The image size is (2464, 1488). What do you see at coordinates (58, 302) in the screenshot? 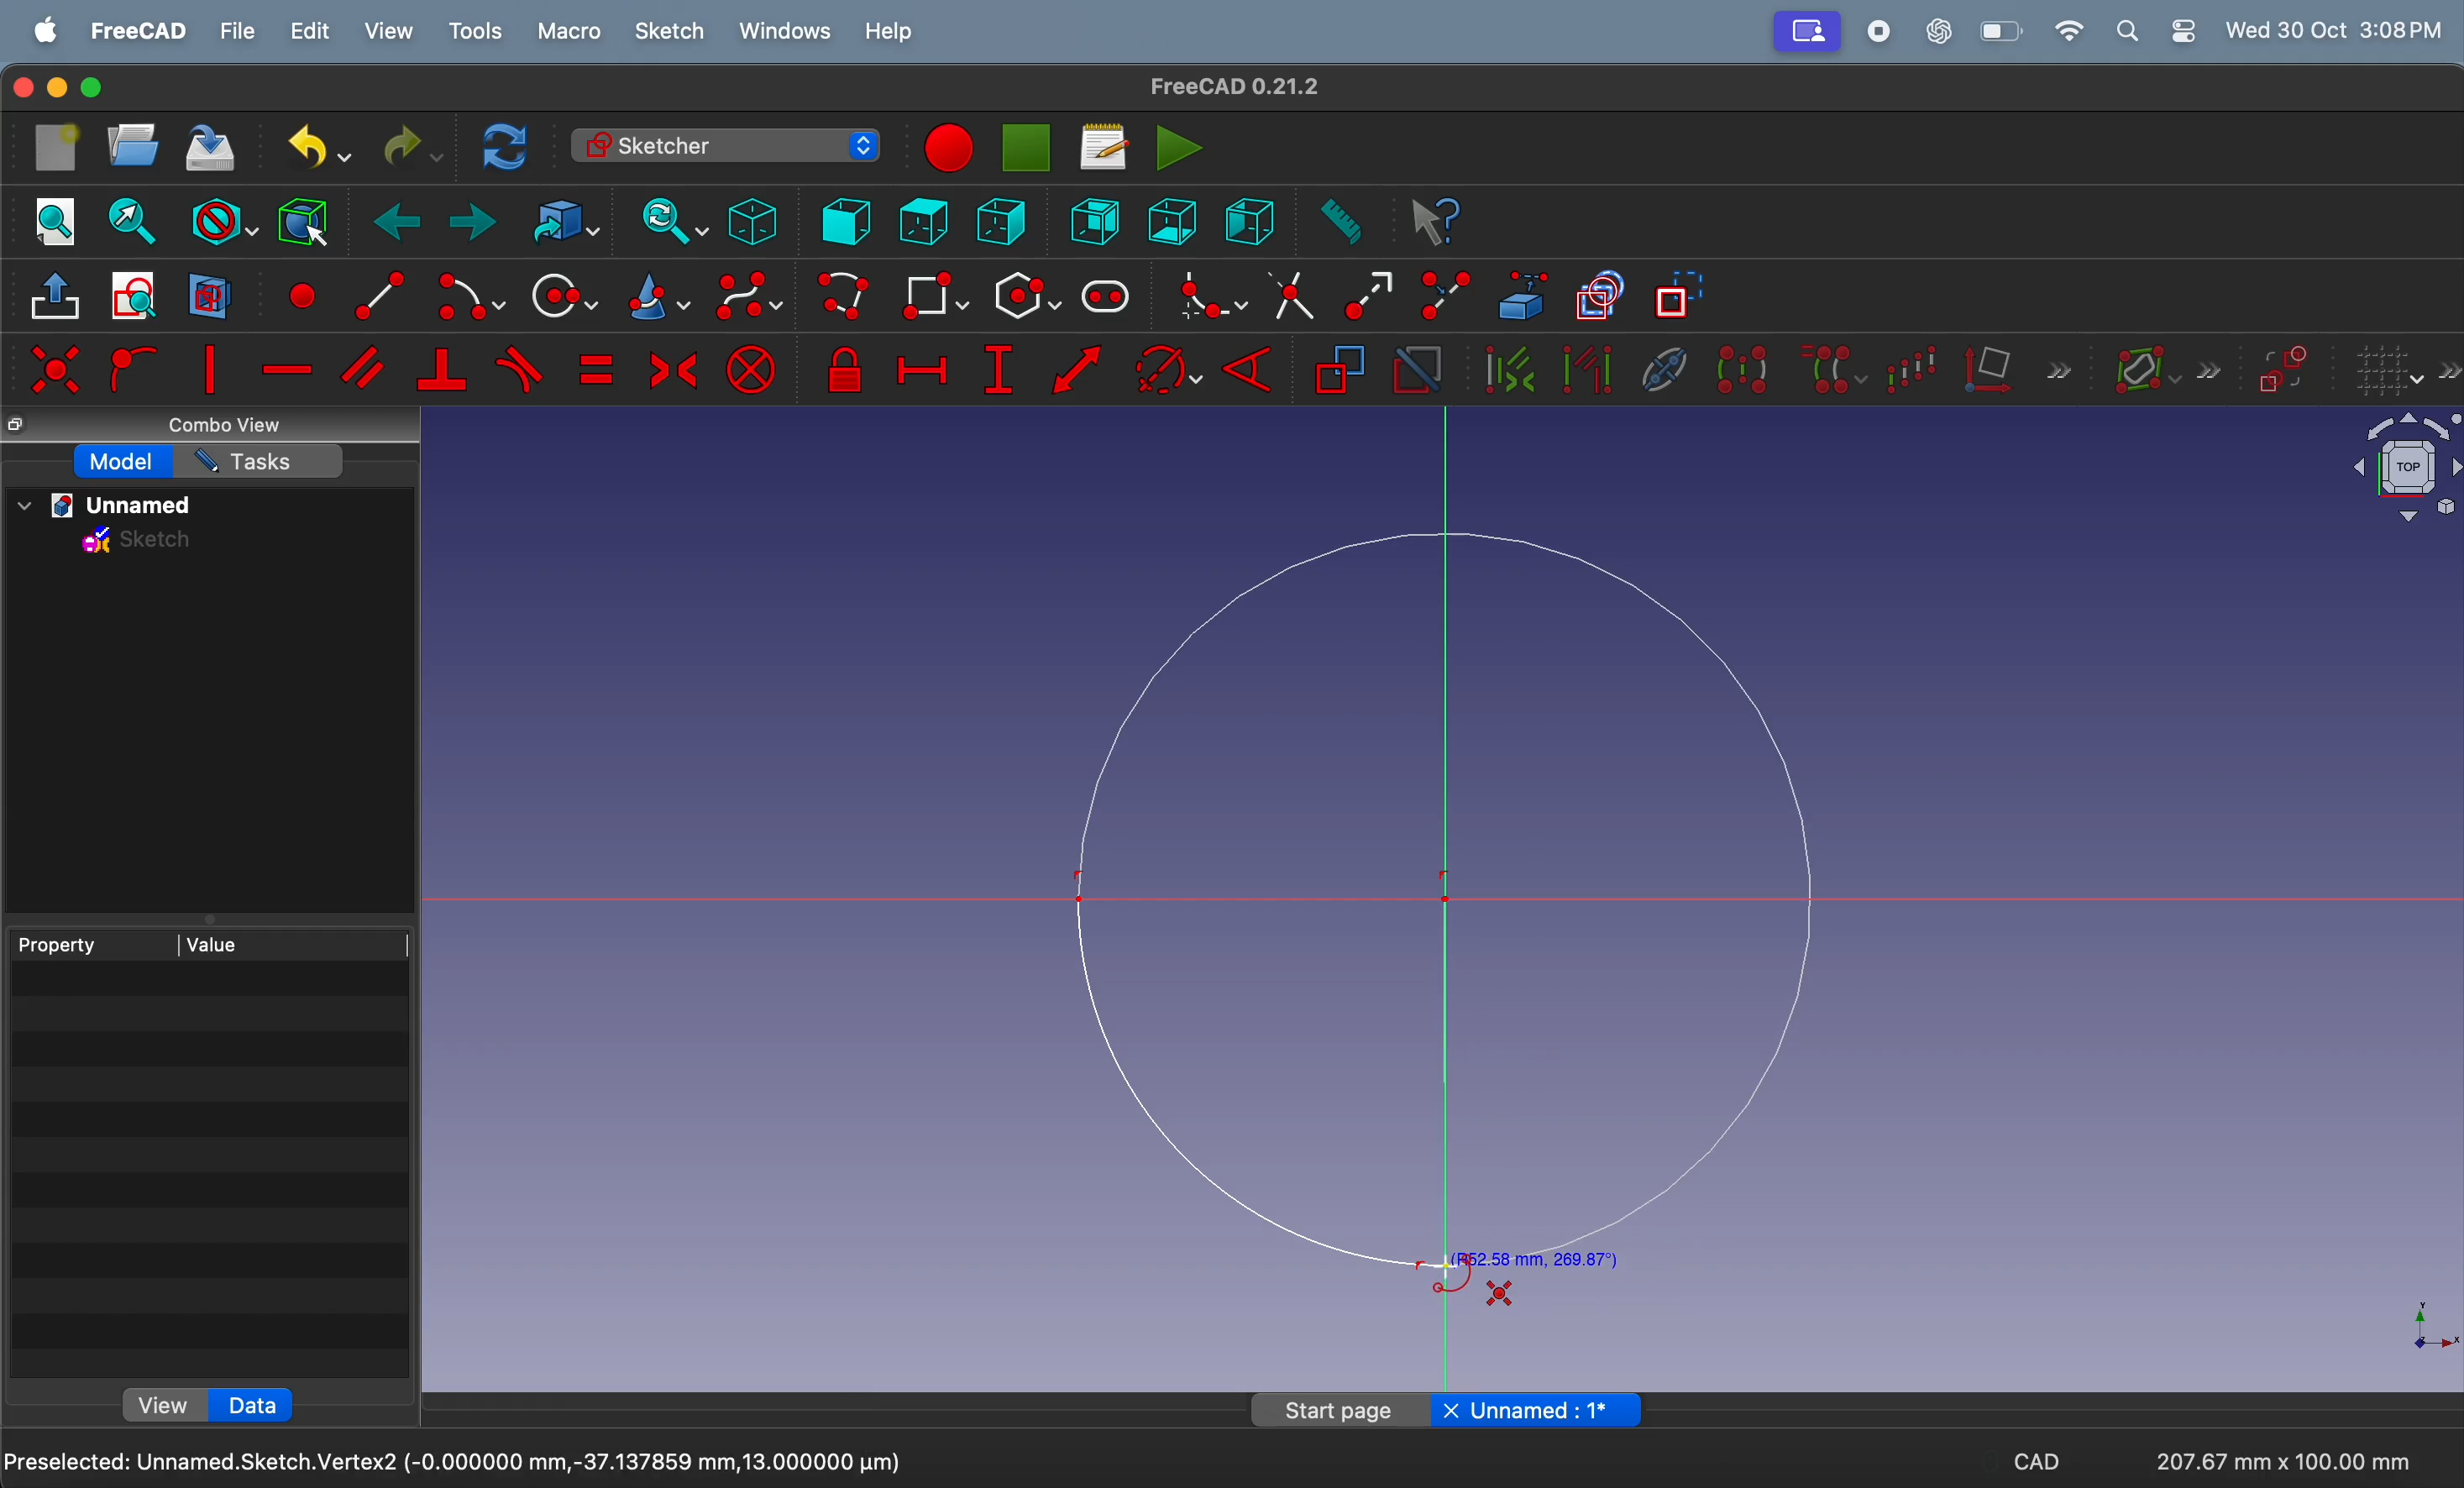
I see `leave sketch` at bounding box center [58, 302].